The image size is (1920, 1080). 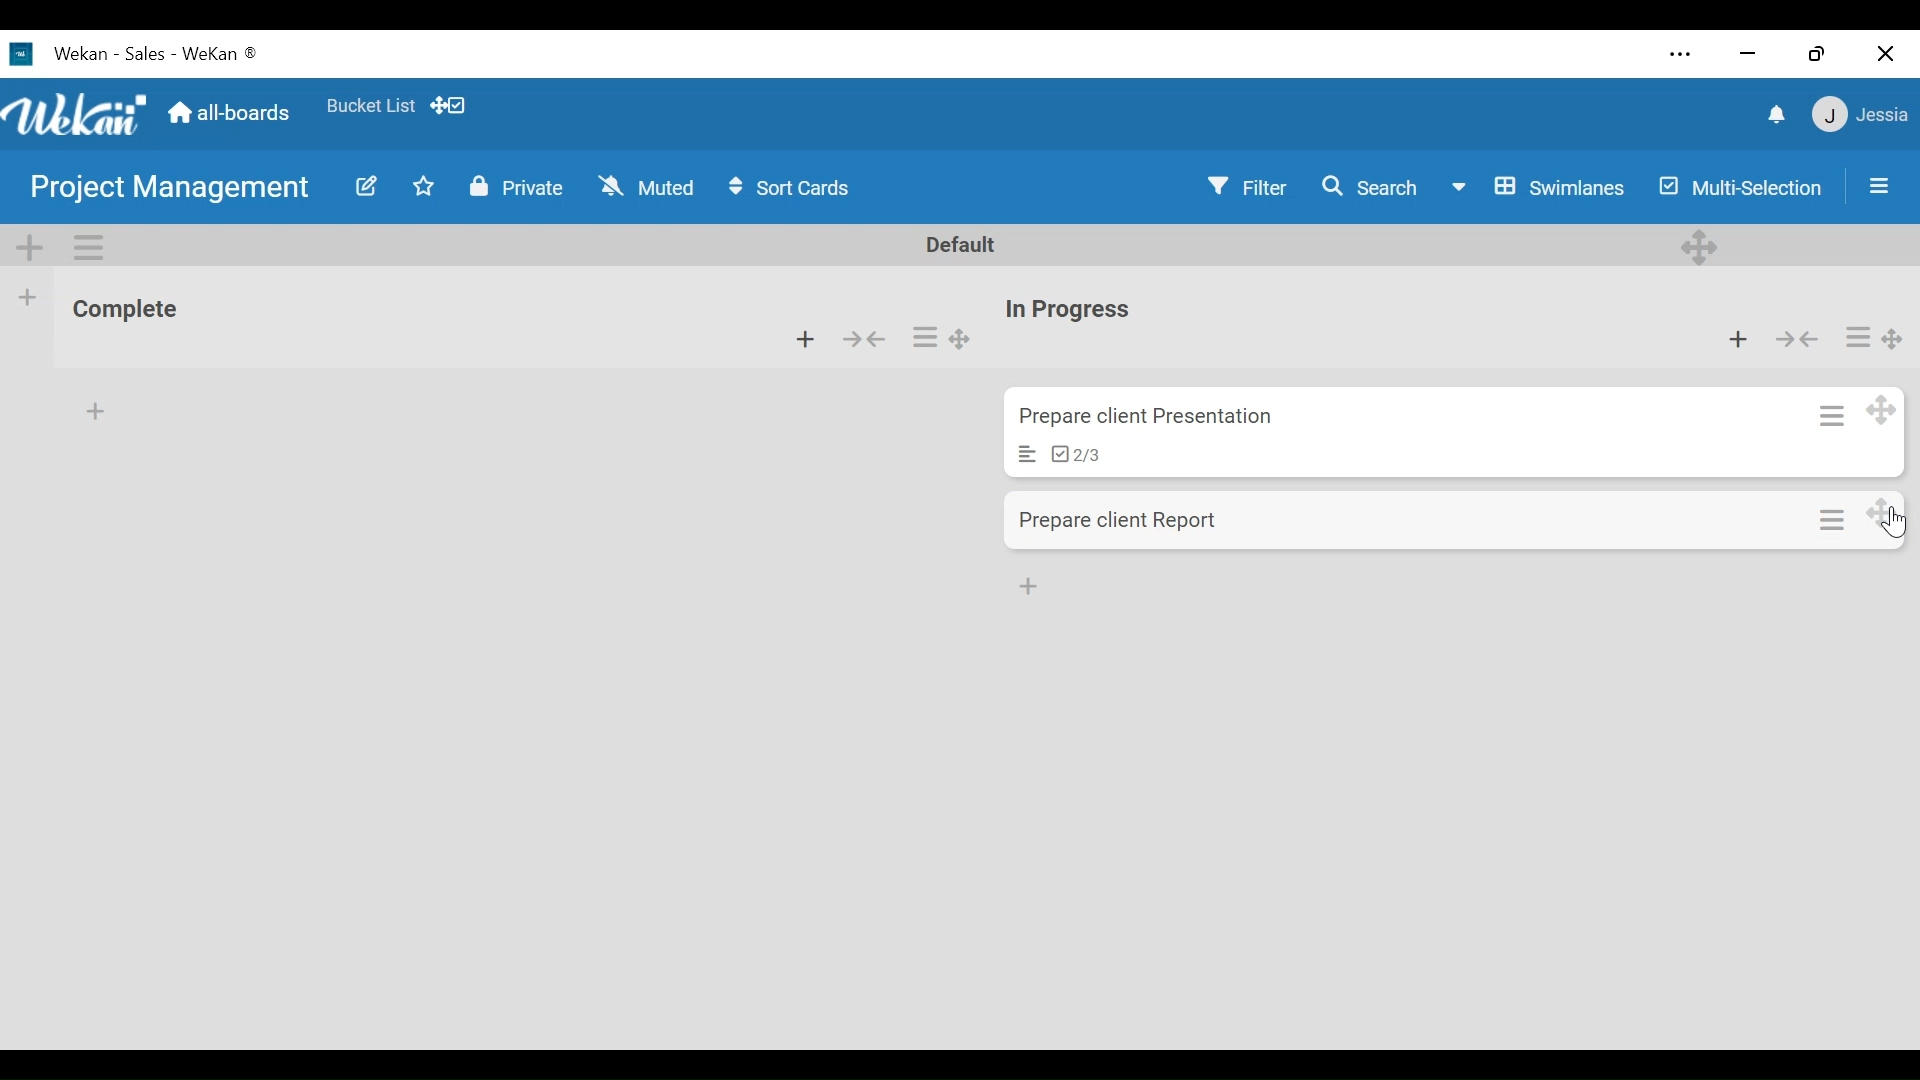 What do you see at coordinates (794, 188) in the screenshot?
I see `Sort cards` at bounding box center [794, 188].